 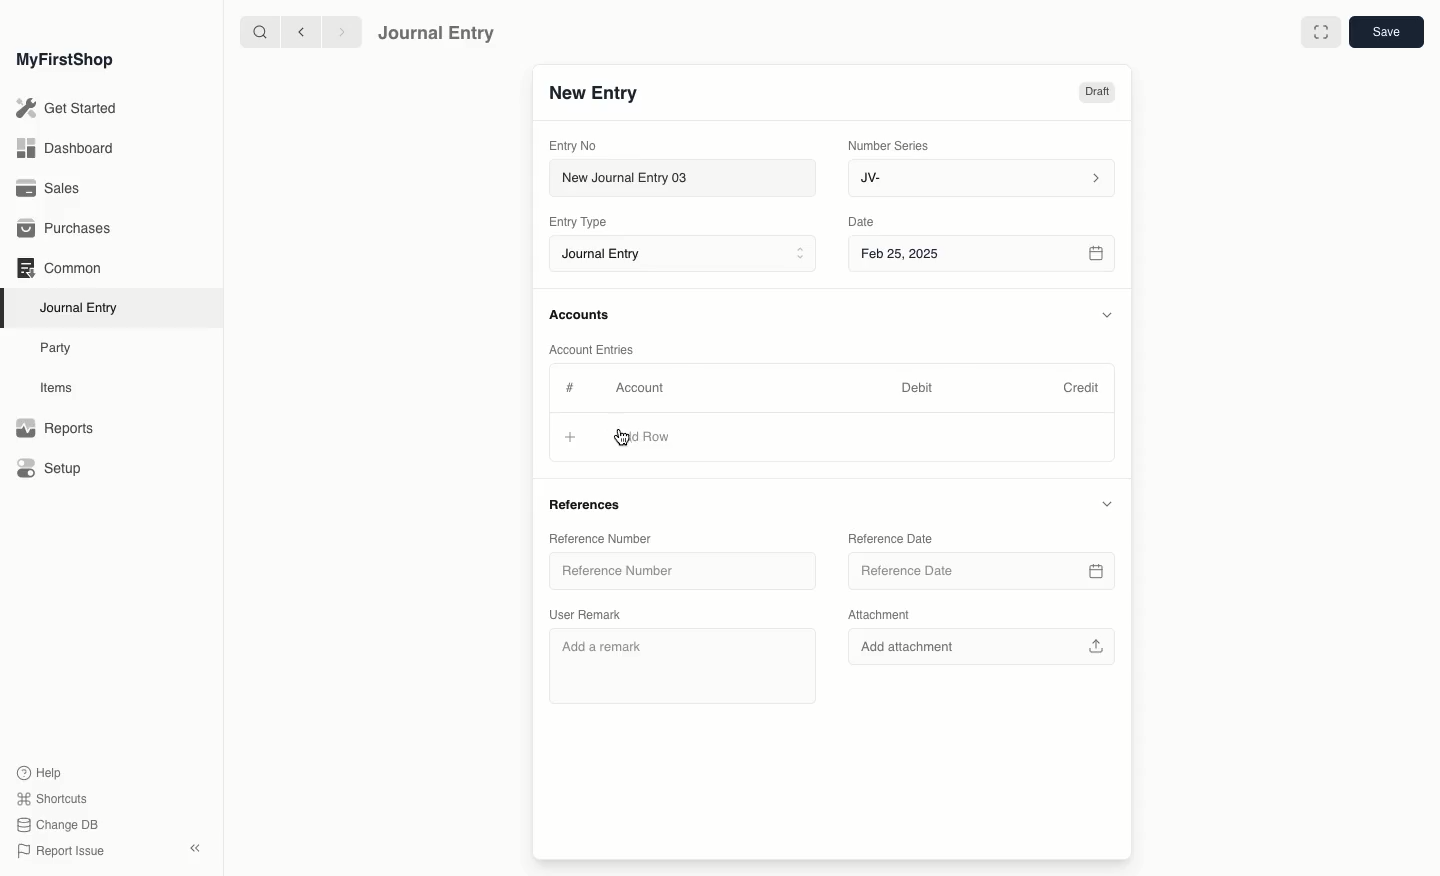 I want to click on Help, so click(x=37, y=771).